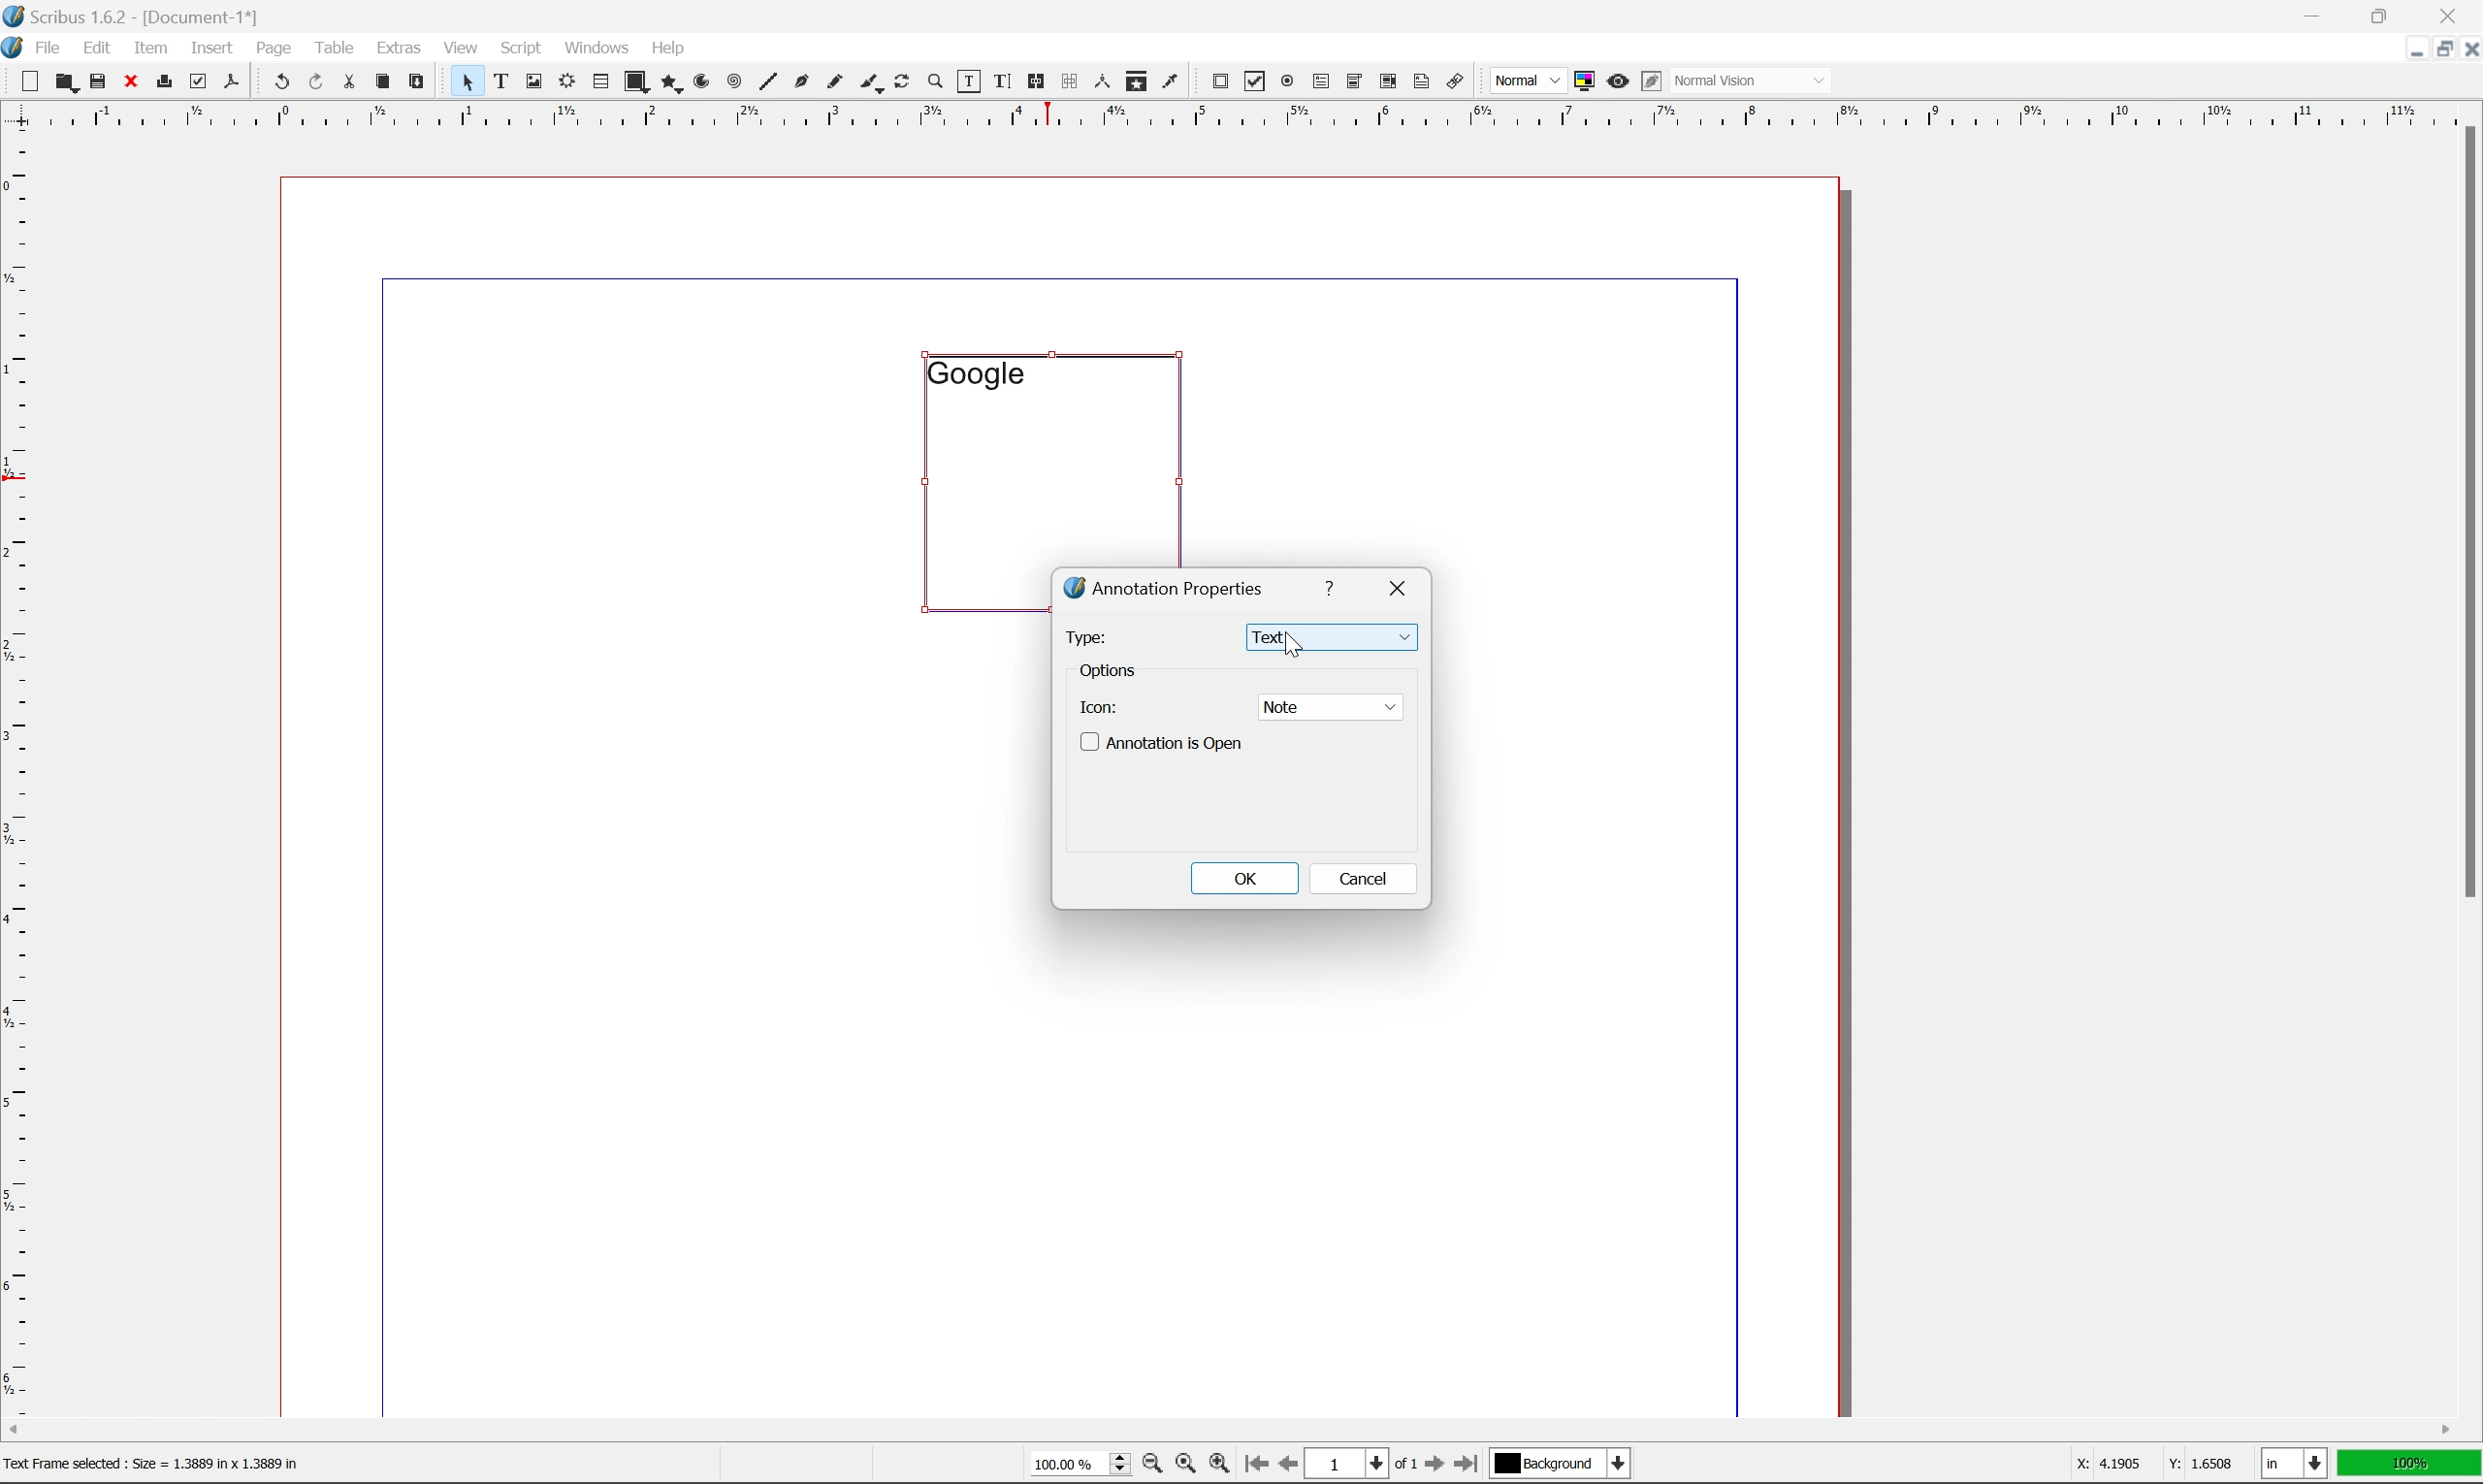 The height and width of the screenshot is (1484, 2483). I want to click on pdf checkbox, so click(1250, 83).